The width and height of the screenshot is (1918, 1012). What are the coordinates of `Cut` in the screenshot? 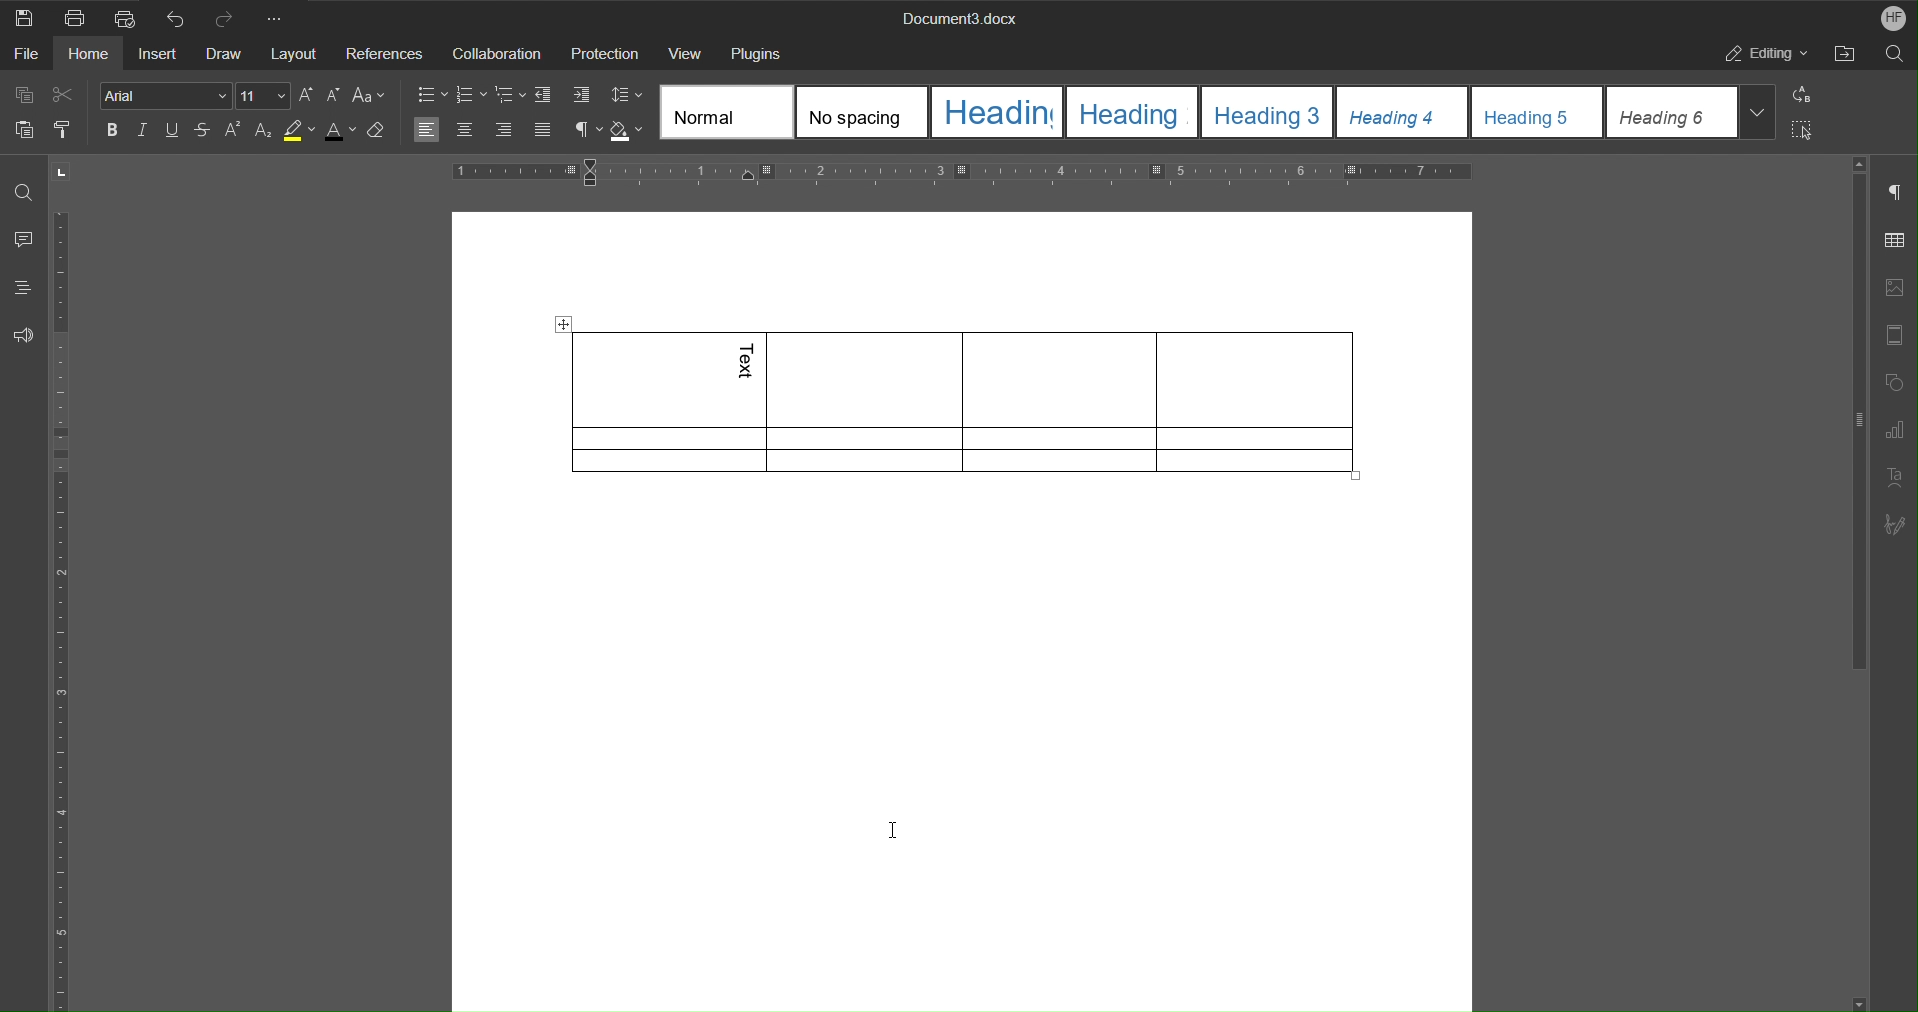 It's located at (62, 95).